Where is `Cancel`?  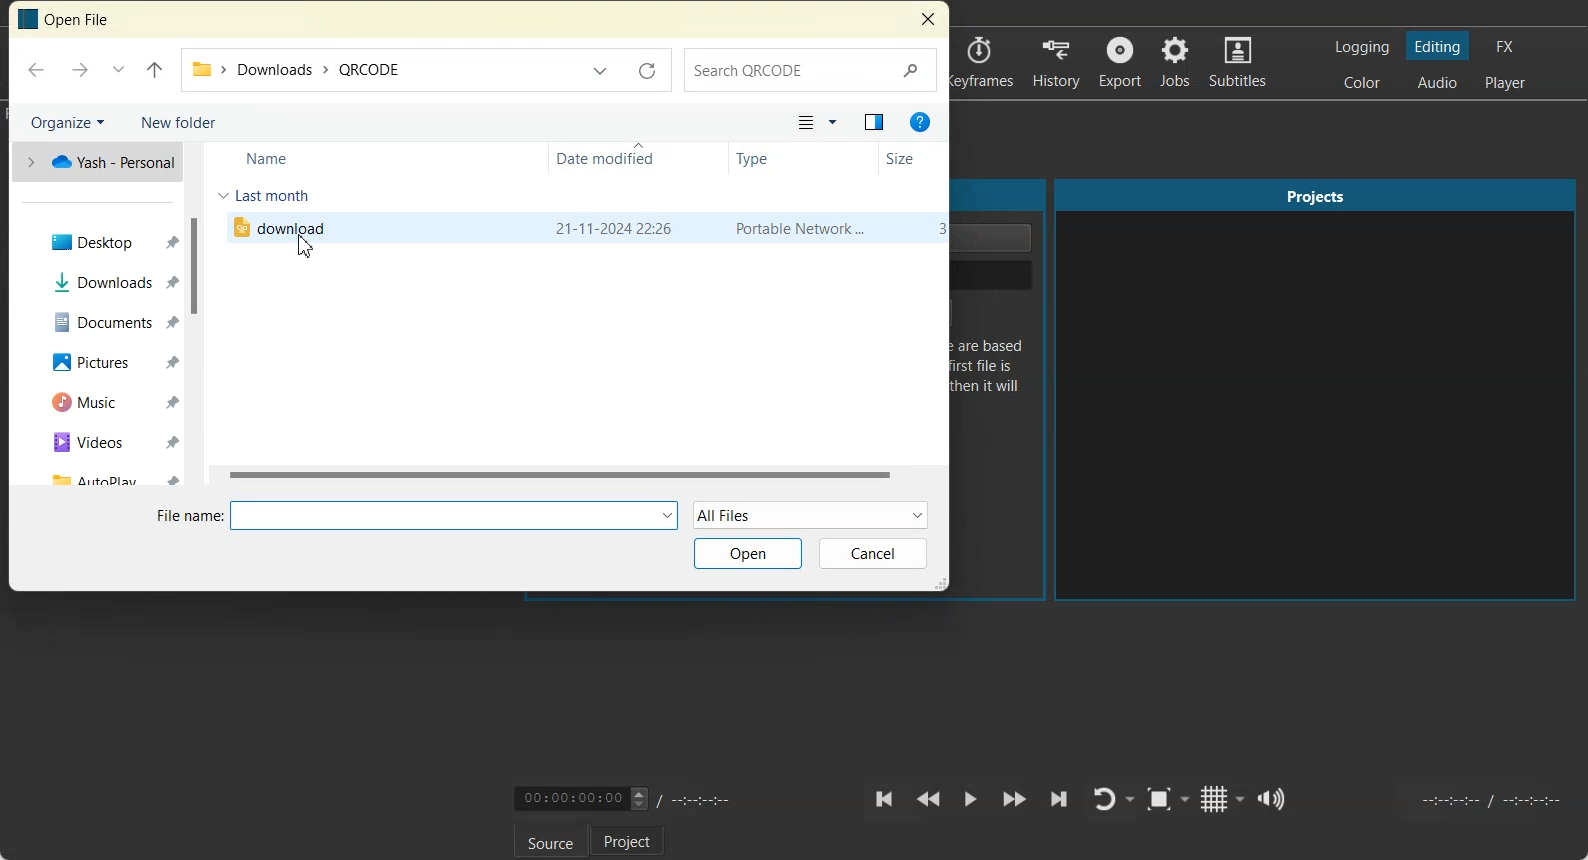 Cancel is located at coordinates (874, 554).